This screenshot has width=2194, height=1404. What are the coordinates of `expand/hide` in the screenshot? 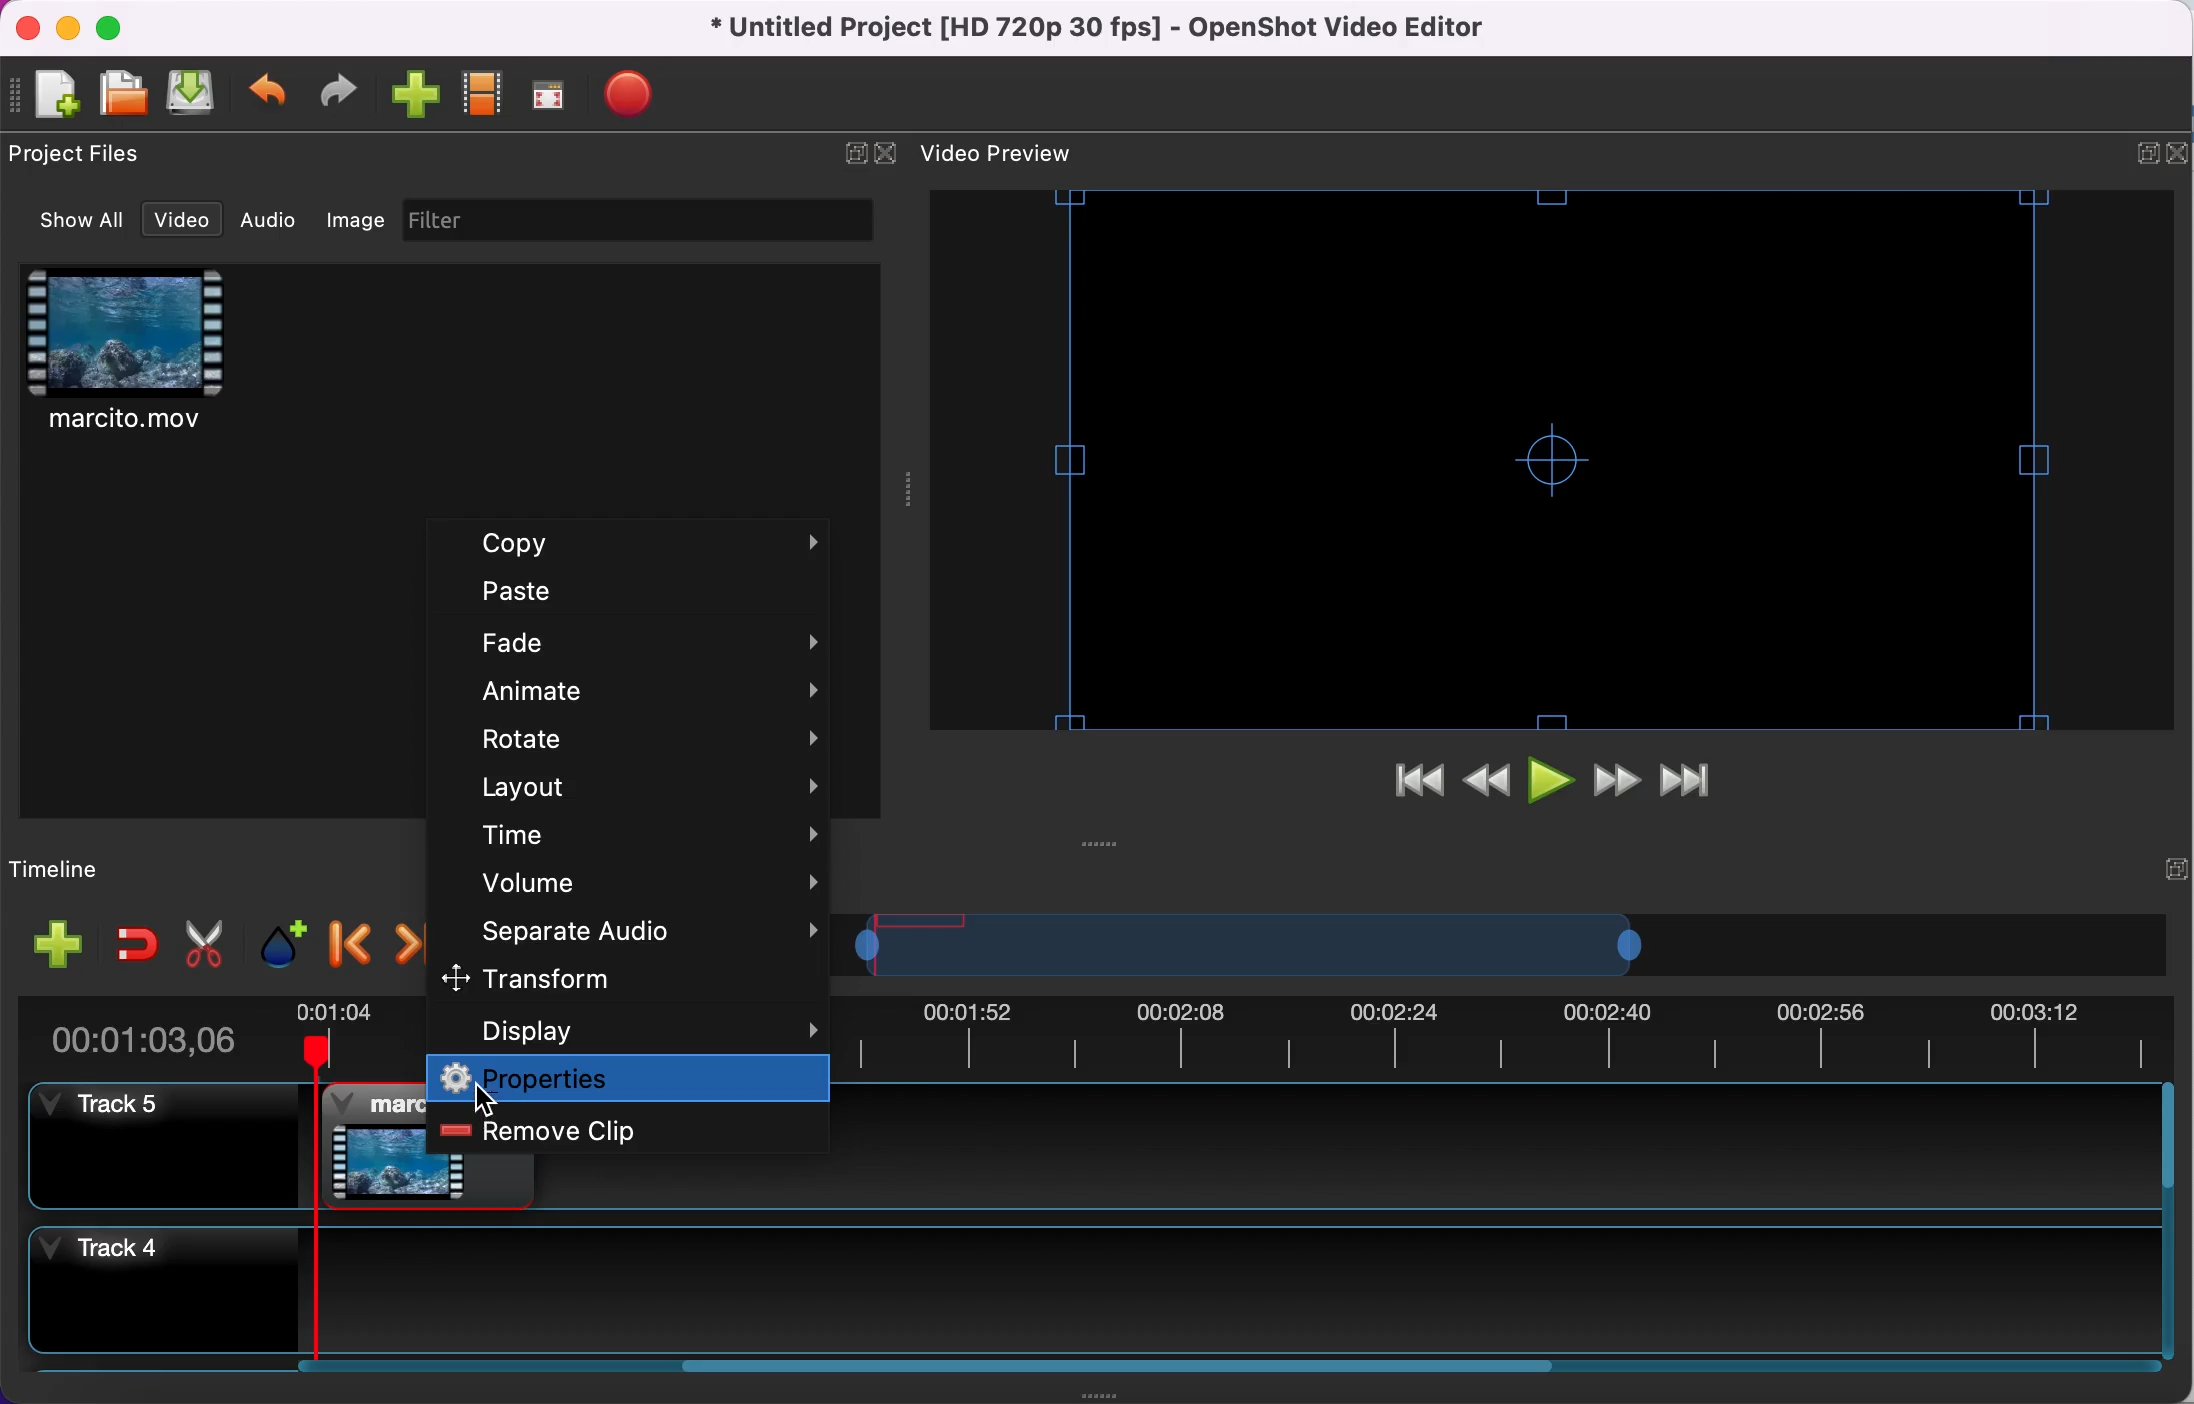 It's located at (2175, 867).